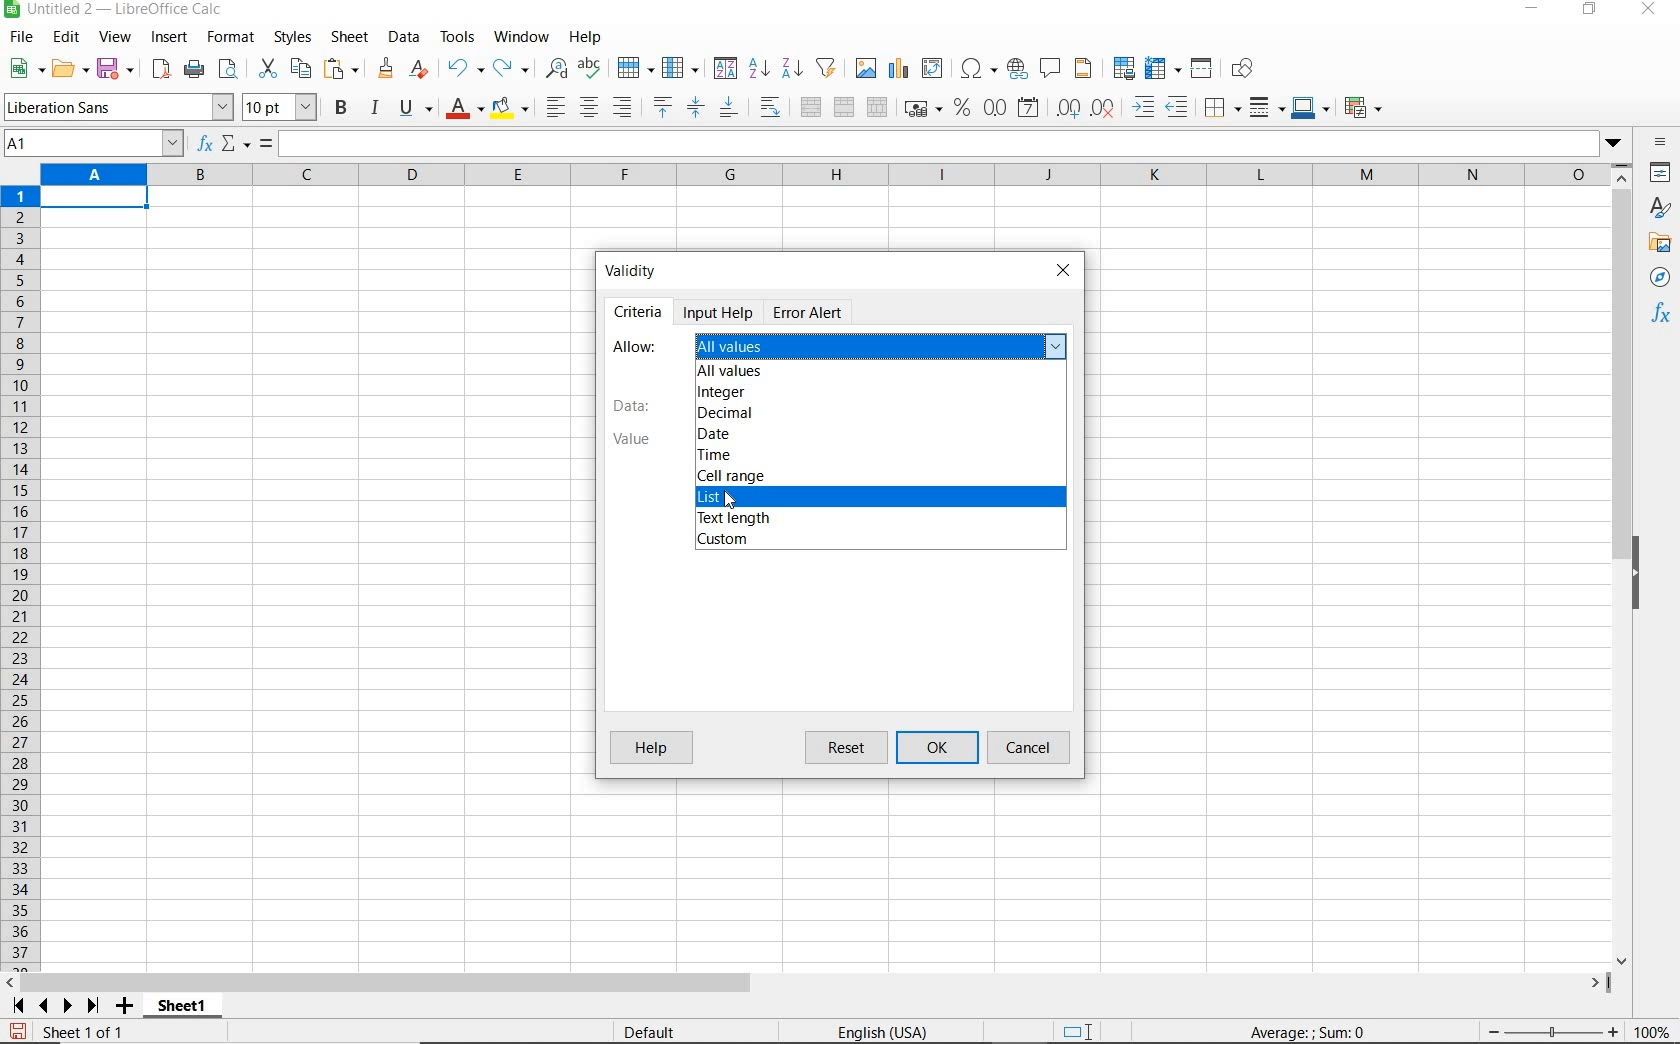 Image resolution: width=1680 pixels, height=1044 pixels. What do you see at coordinates (638, 309) in the screenshot?
I see `criteria` at bounding box center [638, 309].